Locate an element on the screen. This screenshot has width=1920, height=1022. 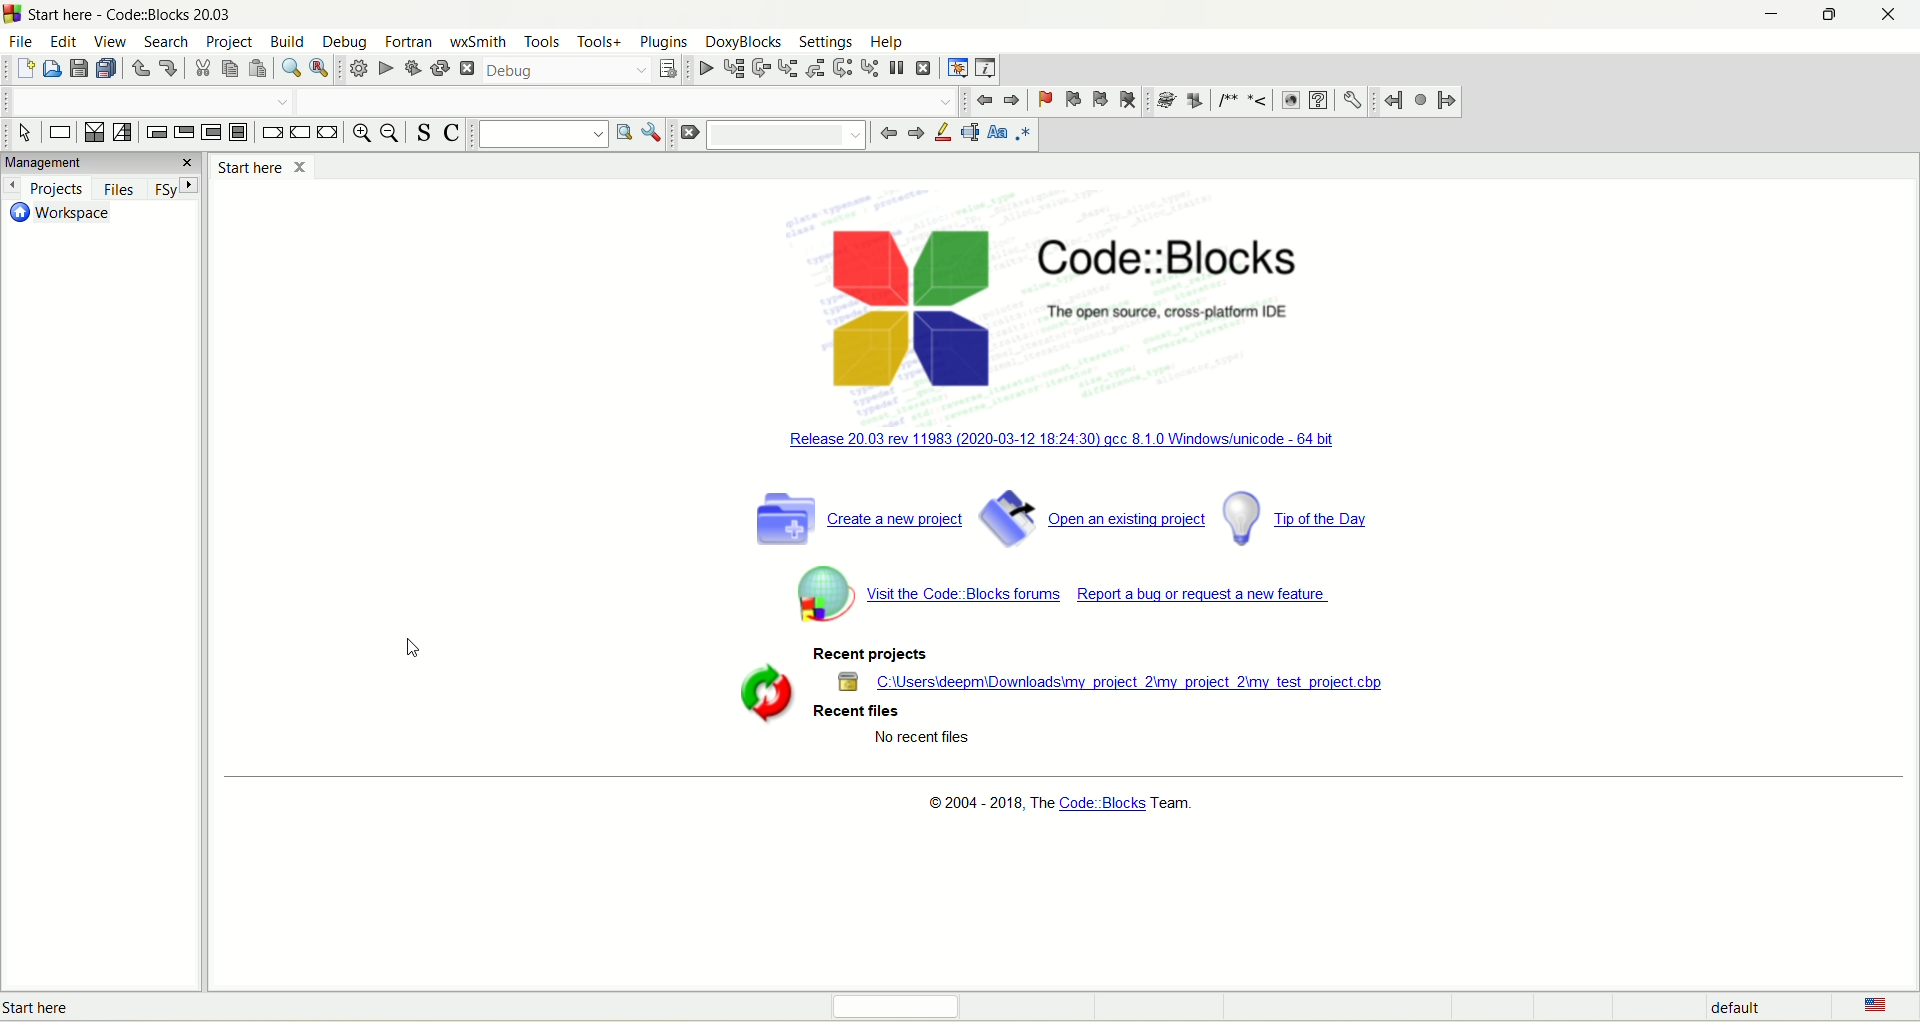
doxywizard is located at coordinates (1171, 99).